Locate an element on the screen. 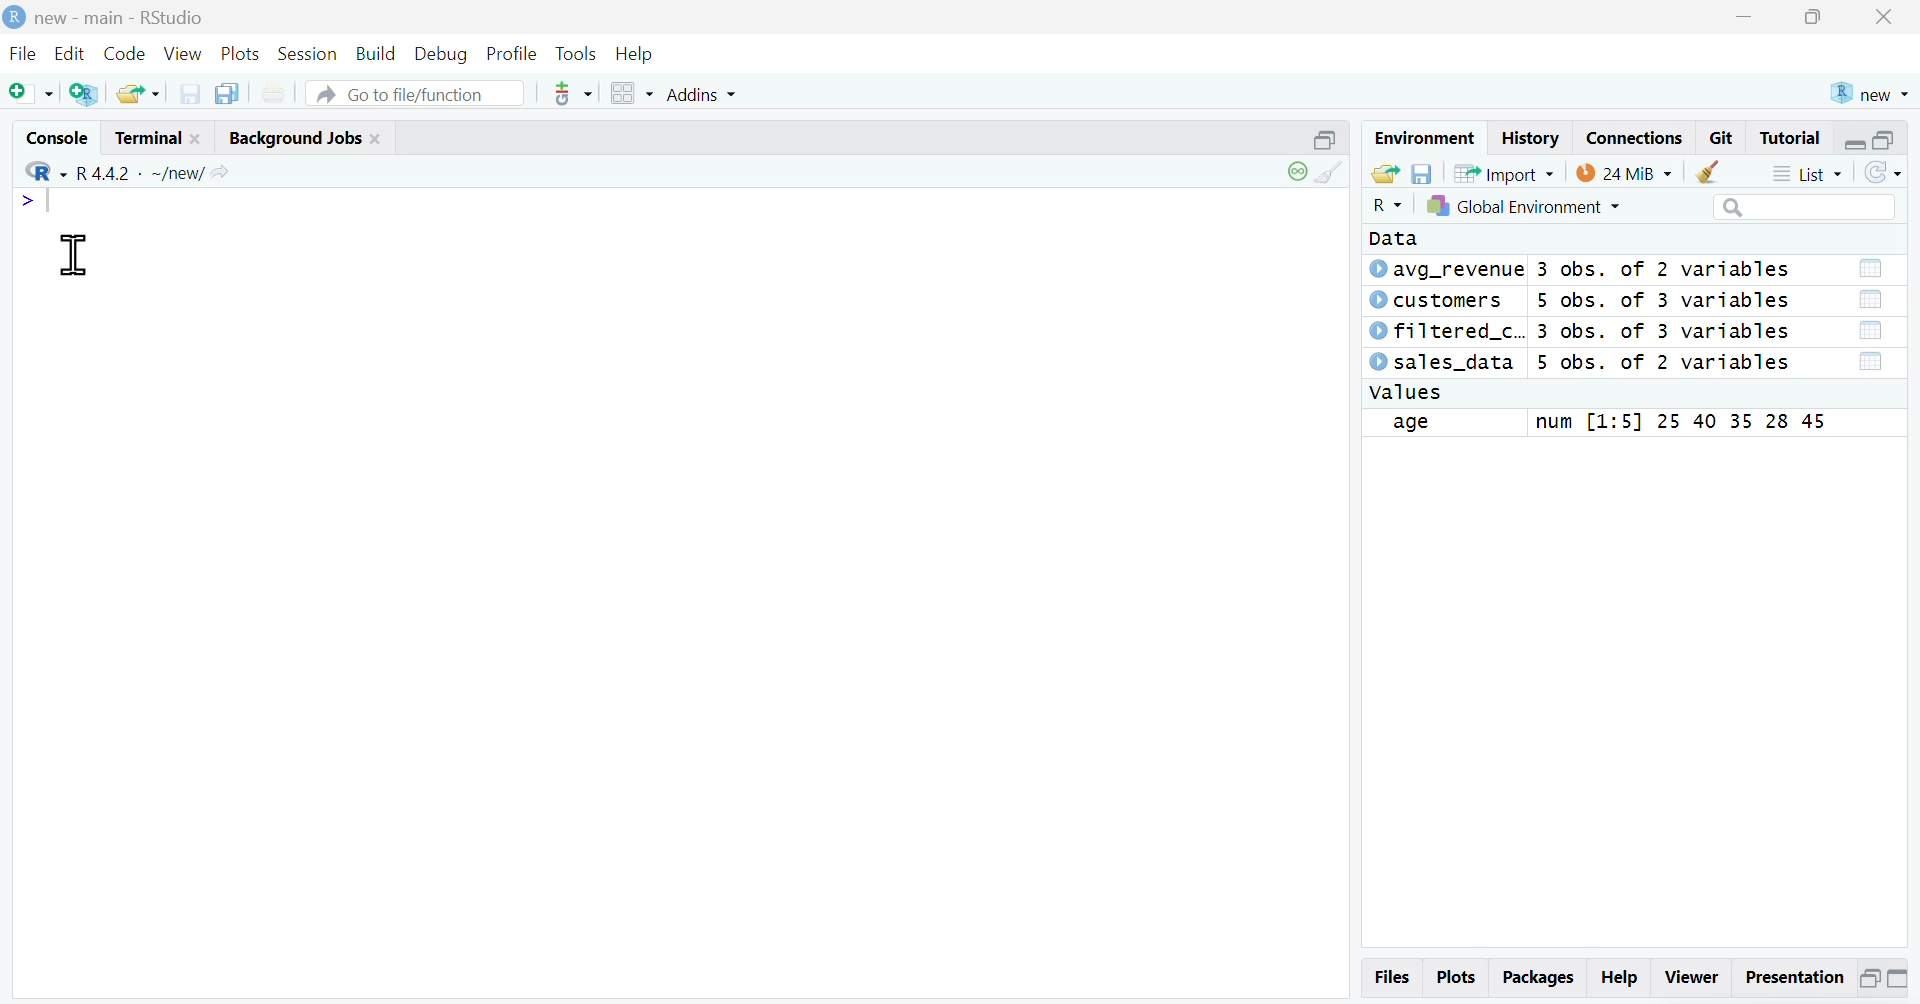 The width and height of the screenshot is (1920, 1004). Select language - R Language is located at coordinates (42, 172).